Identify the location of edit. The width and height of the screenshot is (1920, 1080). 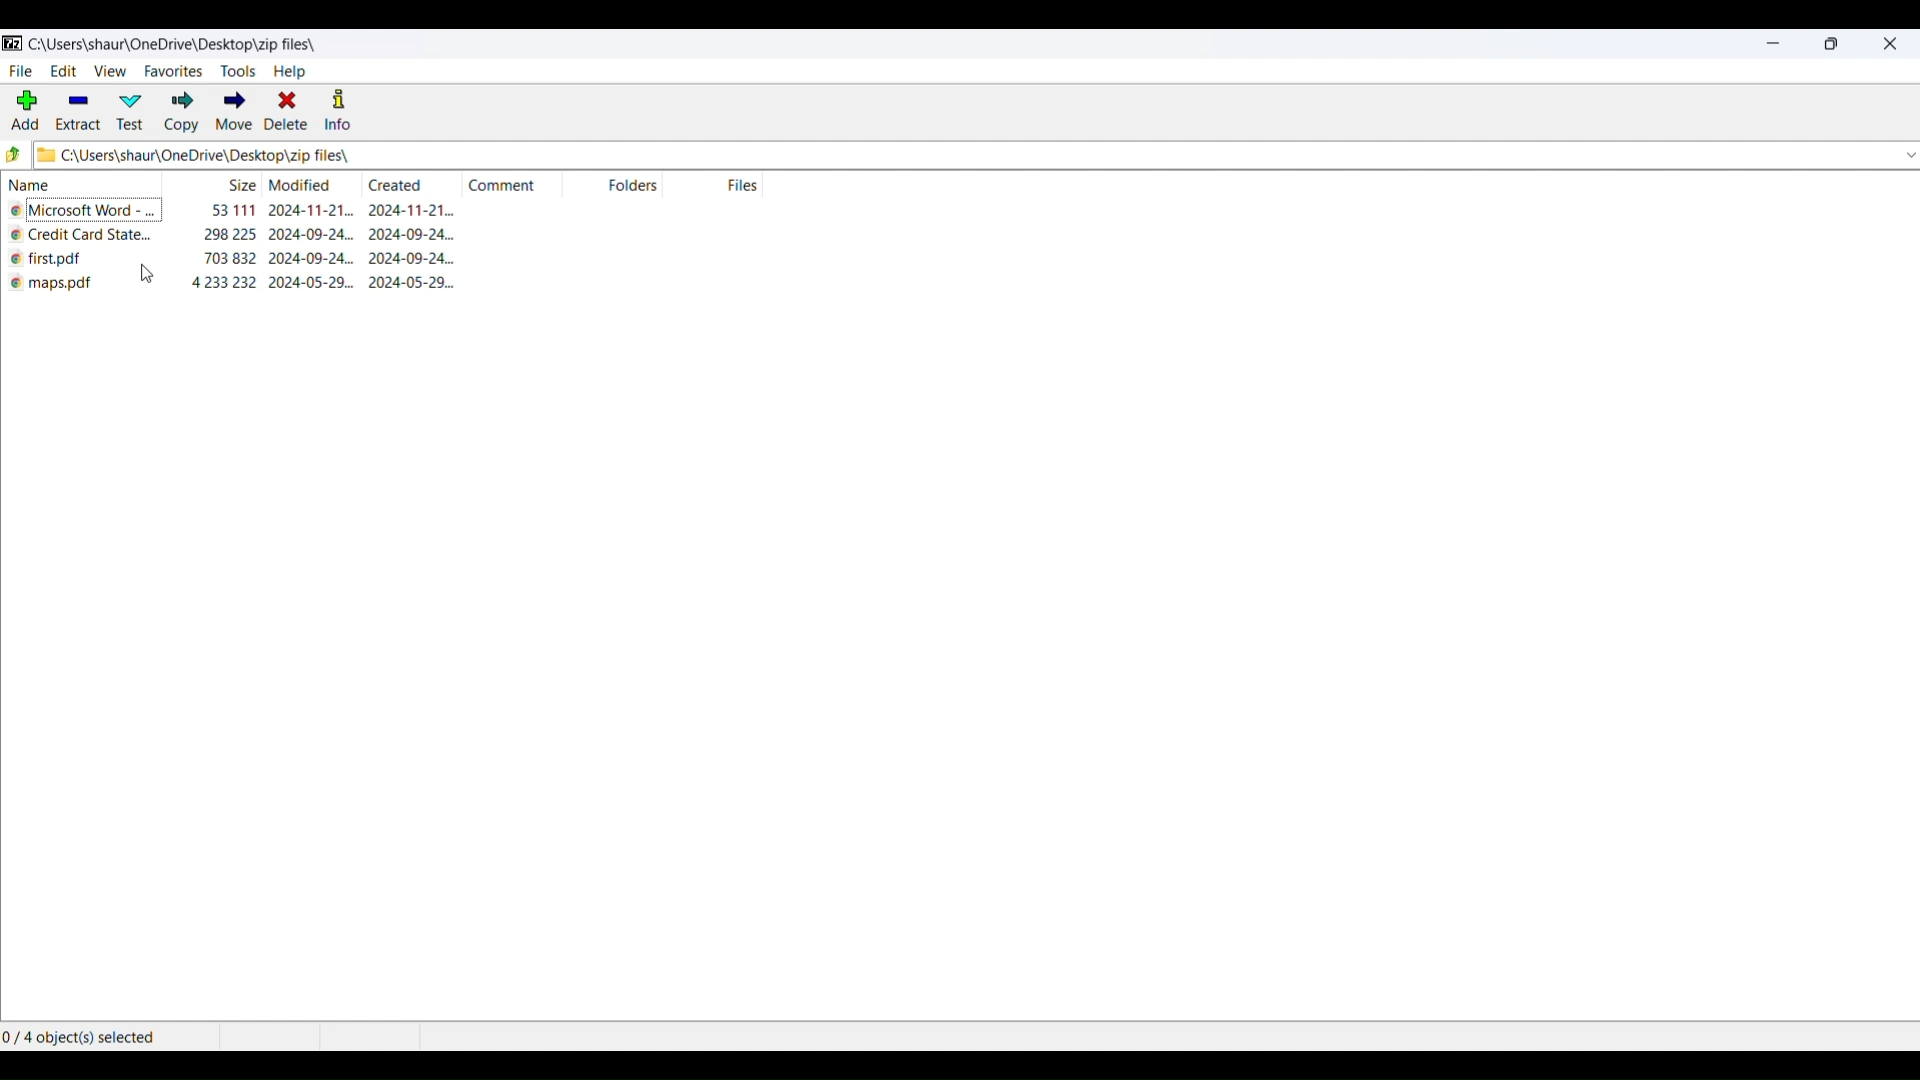
(63, 73).